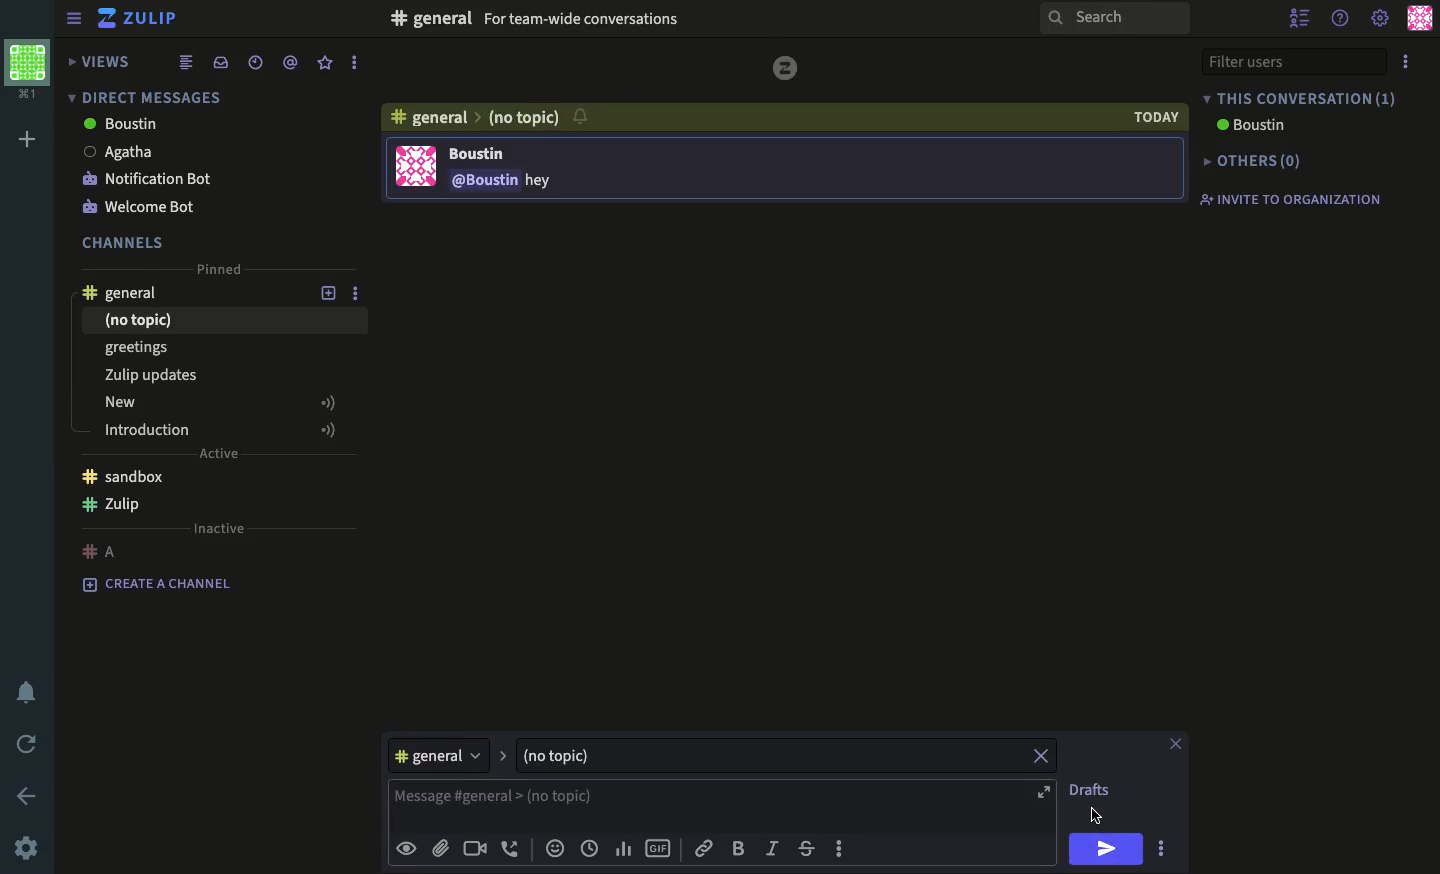 This screenshot has width=1440, height=874. I want to click on search, so click(1117, 20).